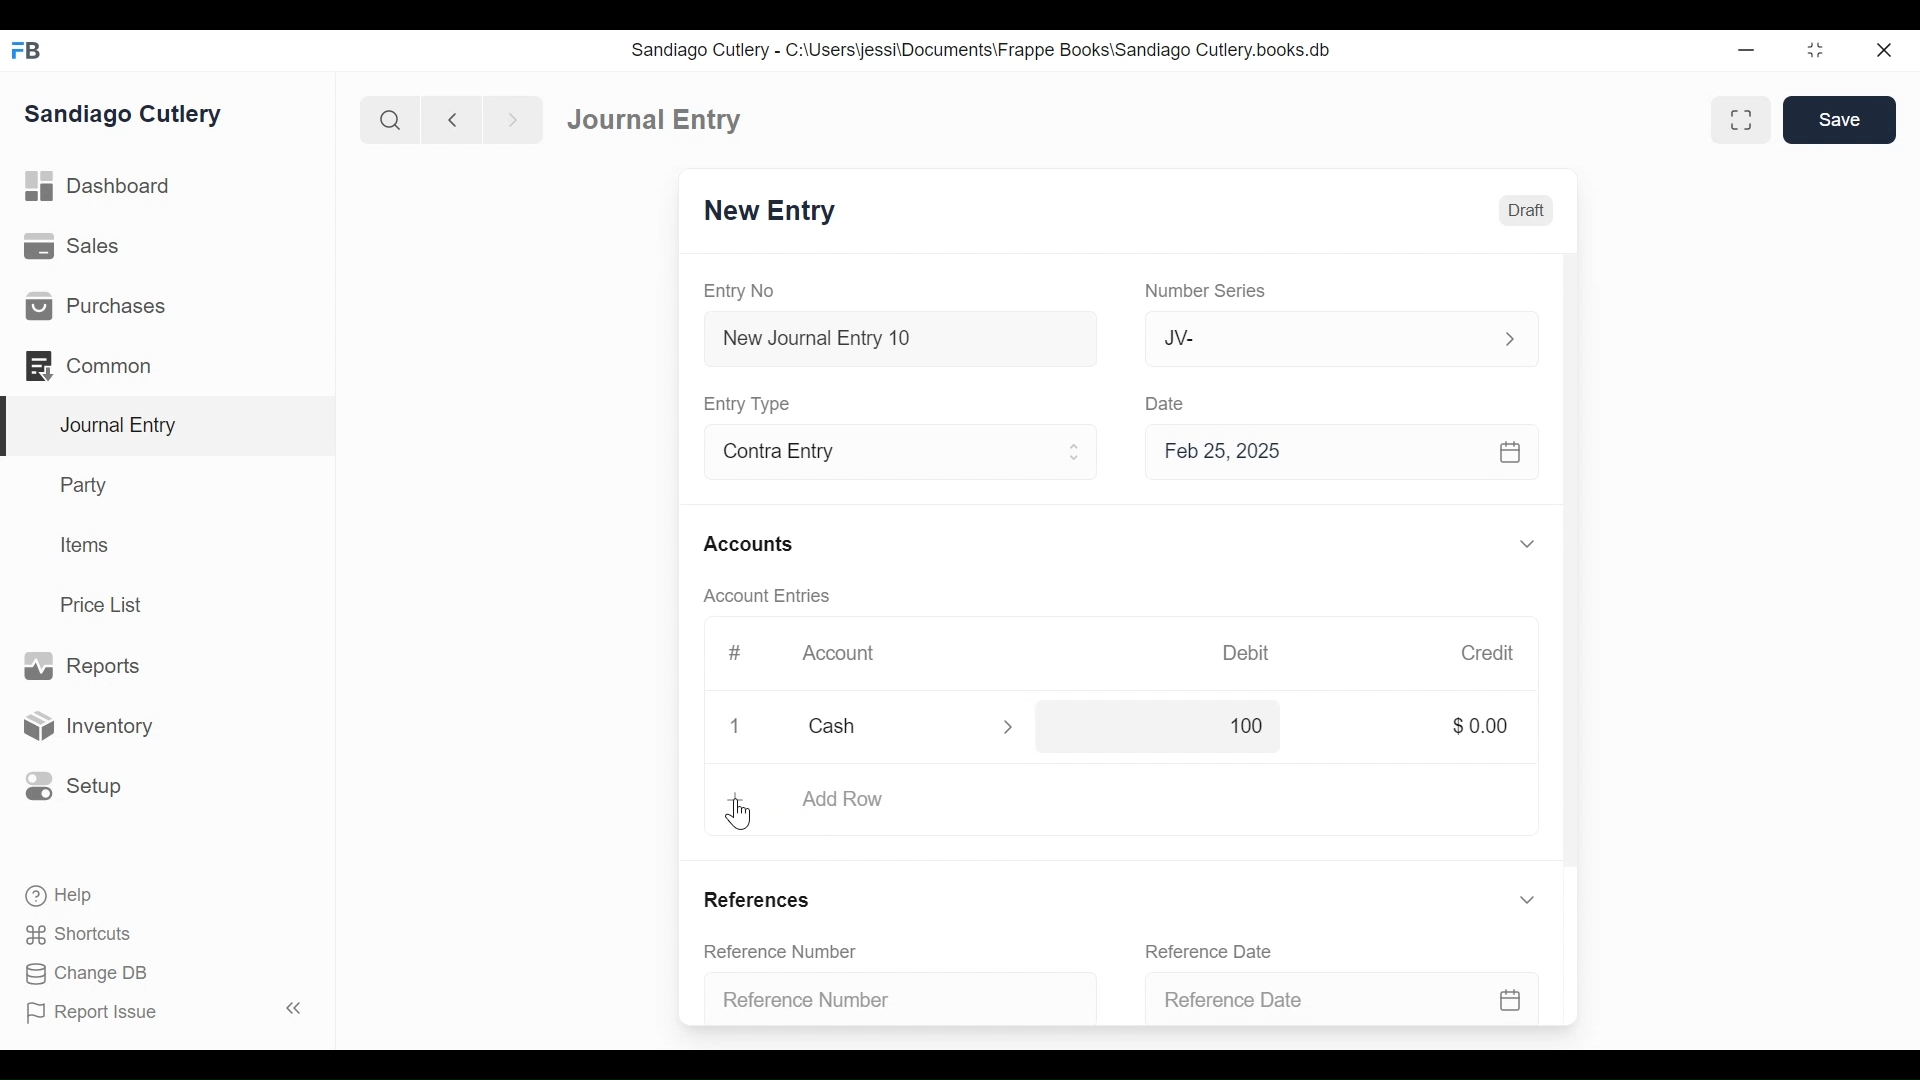 Image resolution: width=1920 pixels, height=1080 pixels. Describe the element at coordinates (25, 50) in the screenshot. I see `Frappe Books Desktop icon` at that location.